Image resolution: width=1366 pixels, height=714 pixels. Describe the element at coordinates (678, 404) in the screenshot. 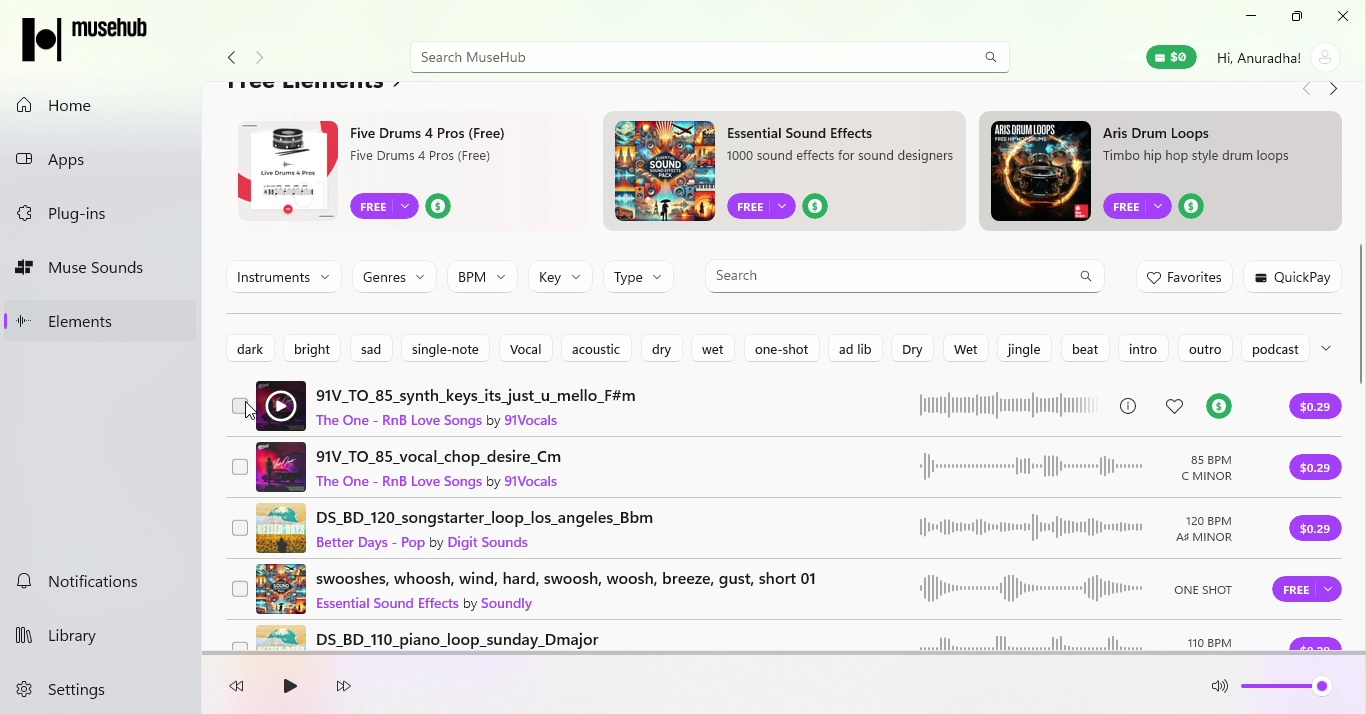

I see `91V_TO_85_synth_keys_its_just_u_mello_f#m` at that location.